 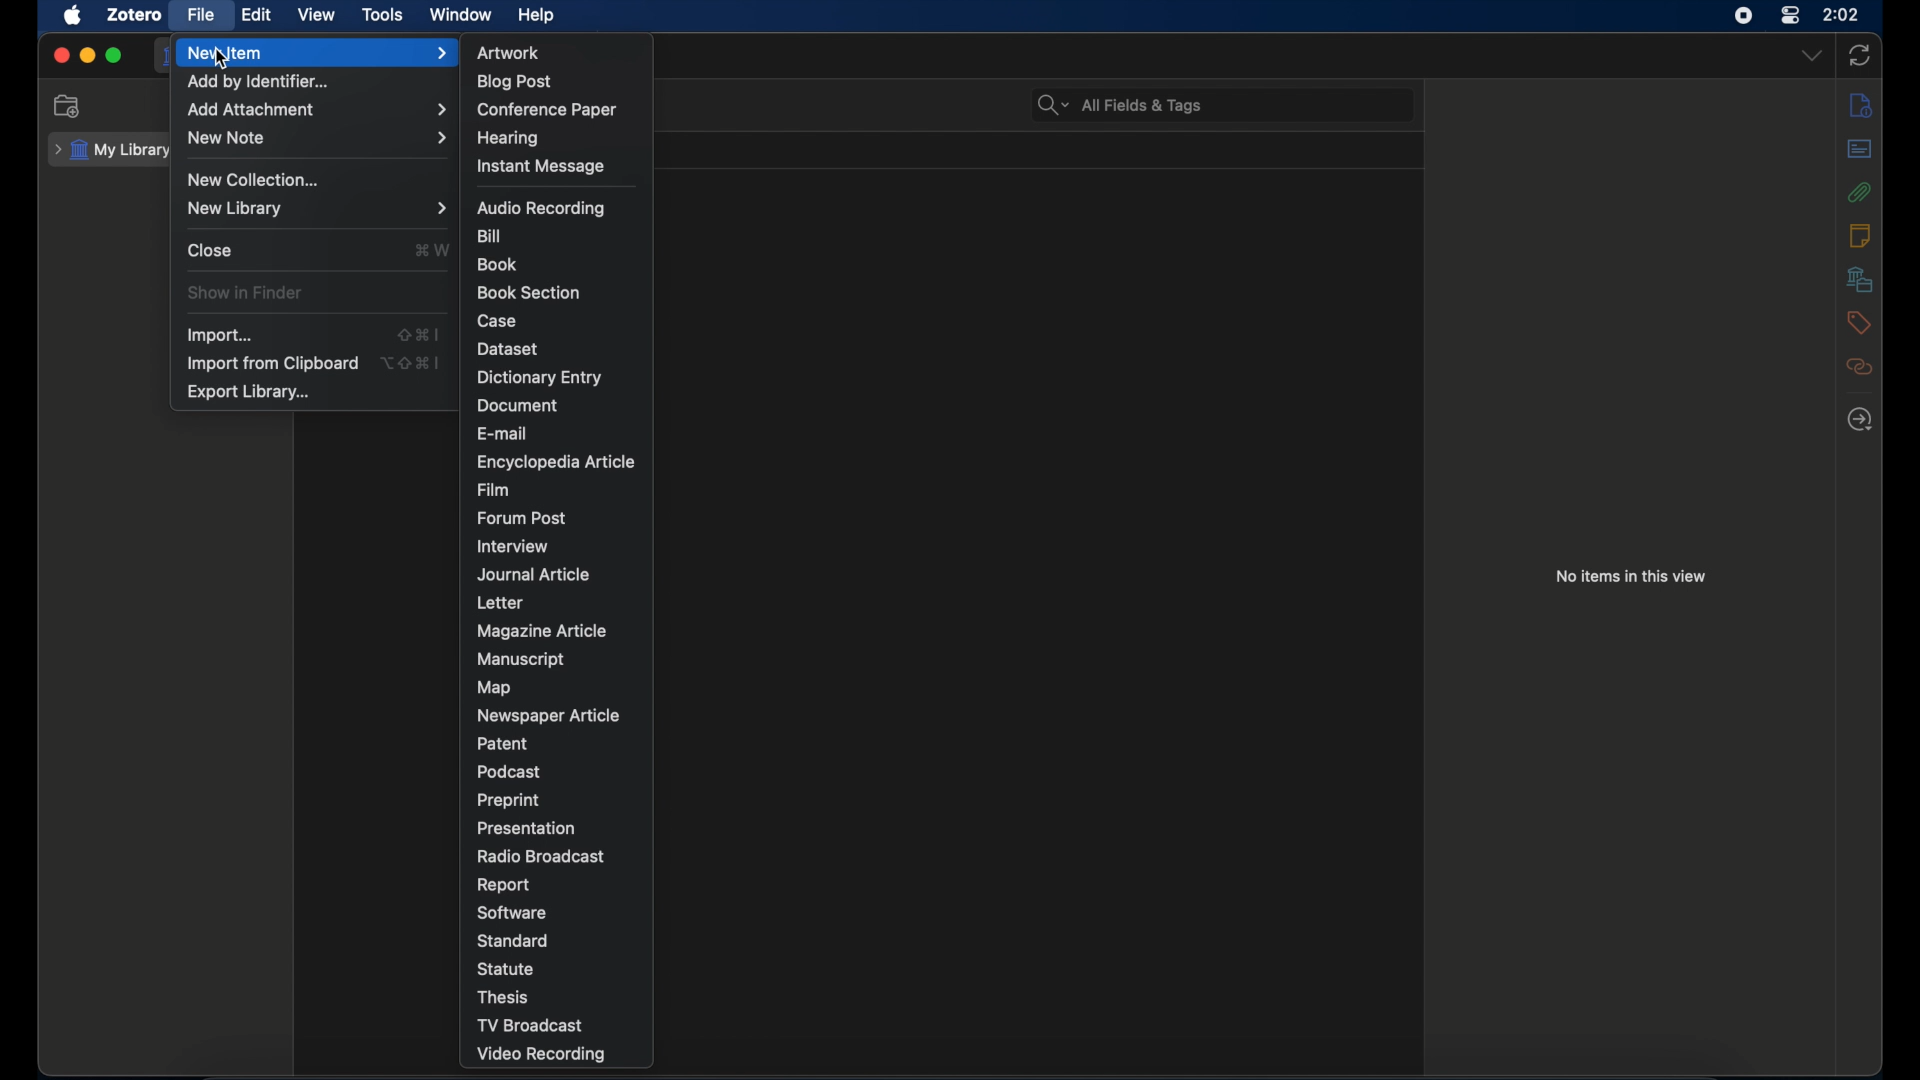 I want to click on presentation, so click(x=527, y=827).